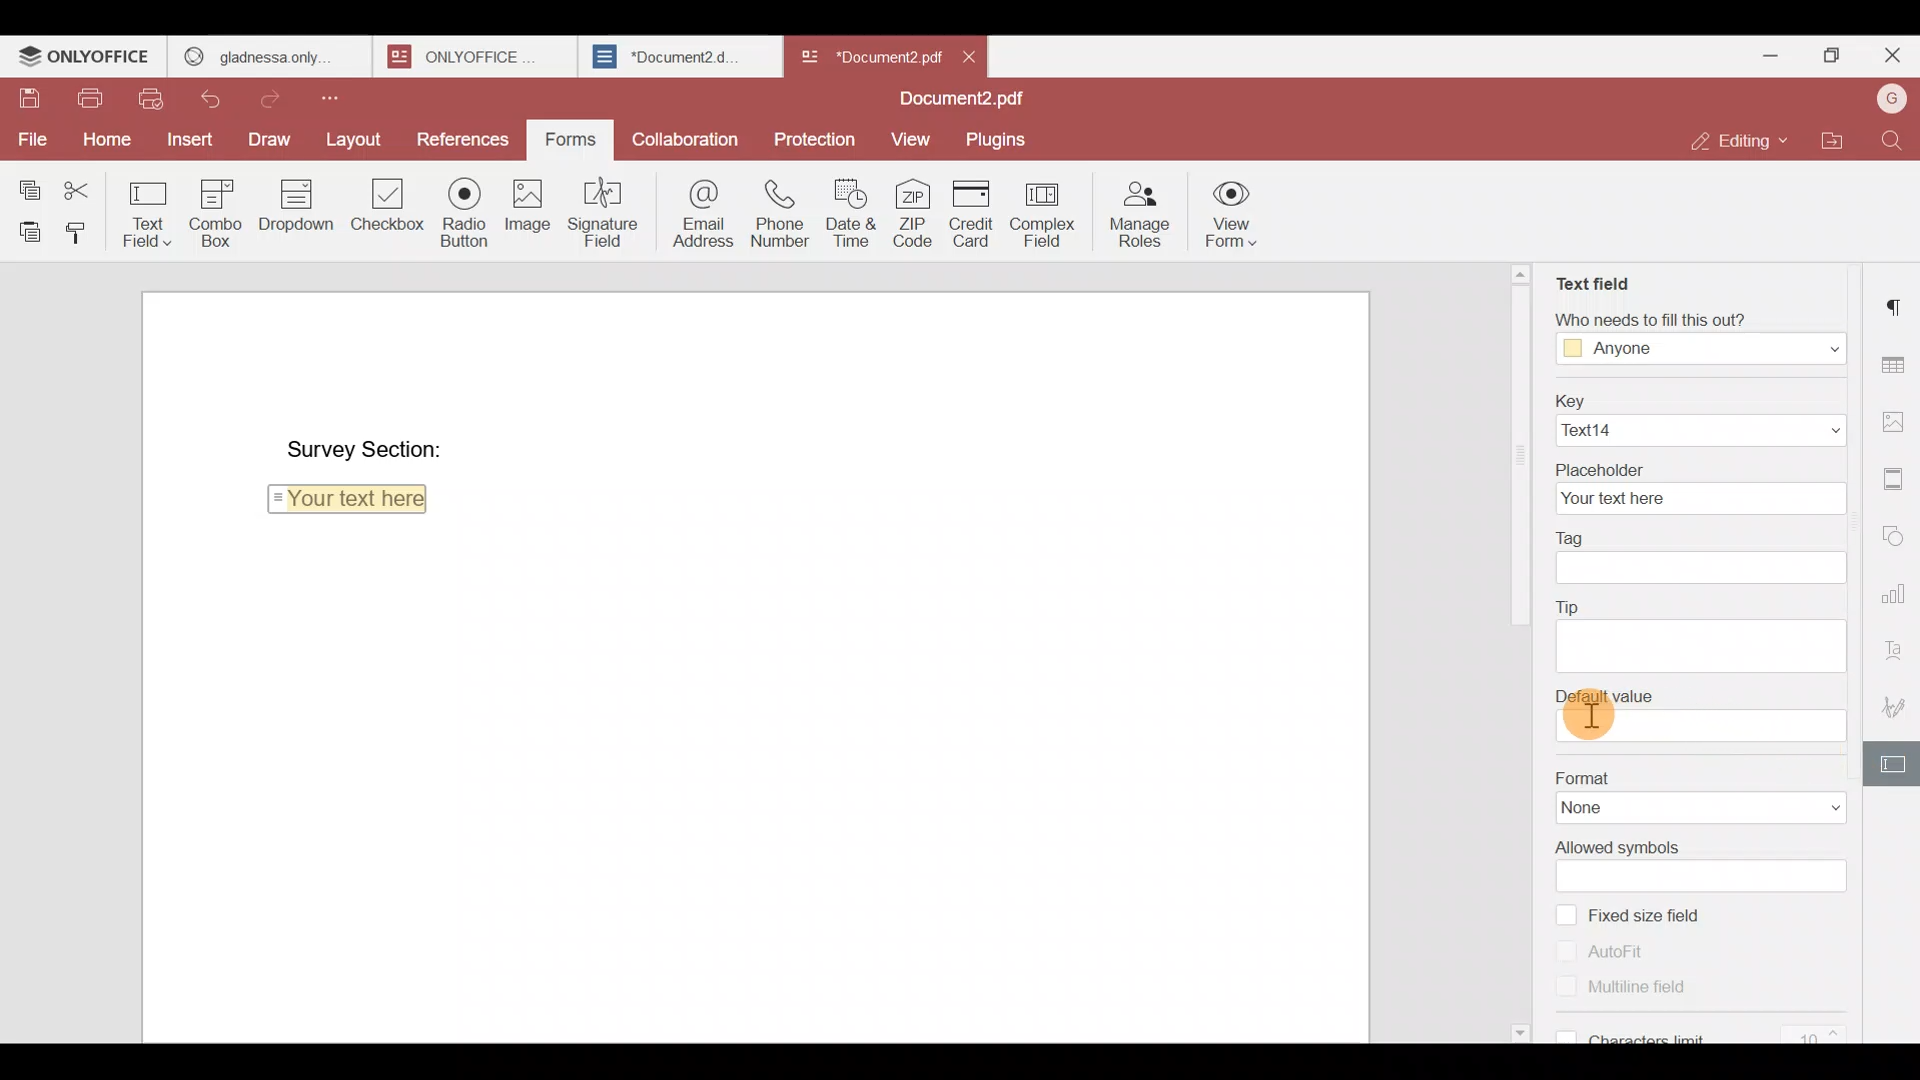 The image size is (1920, 1080). What do you see at coordinates (1896, 416) in the screenshot?
I see `Image settings` at bounding box center [1896, 416].